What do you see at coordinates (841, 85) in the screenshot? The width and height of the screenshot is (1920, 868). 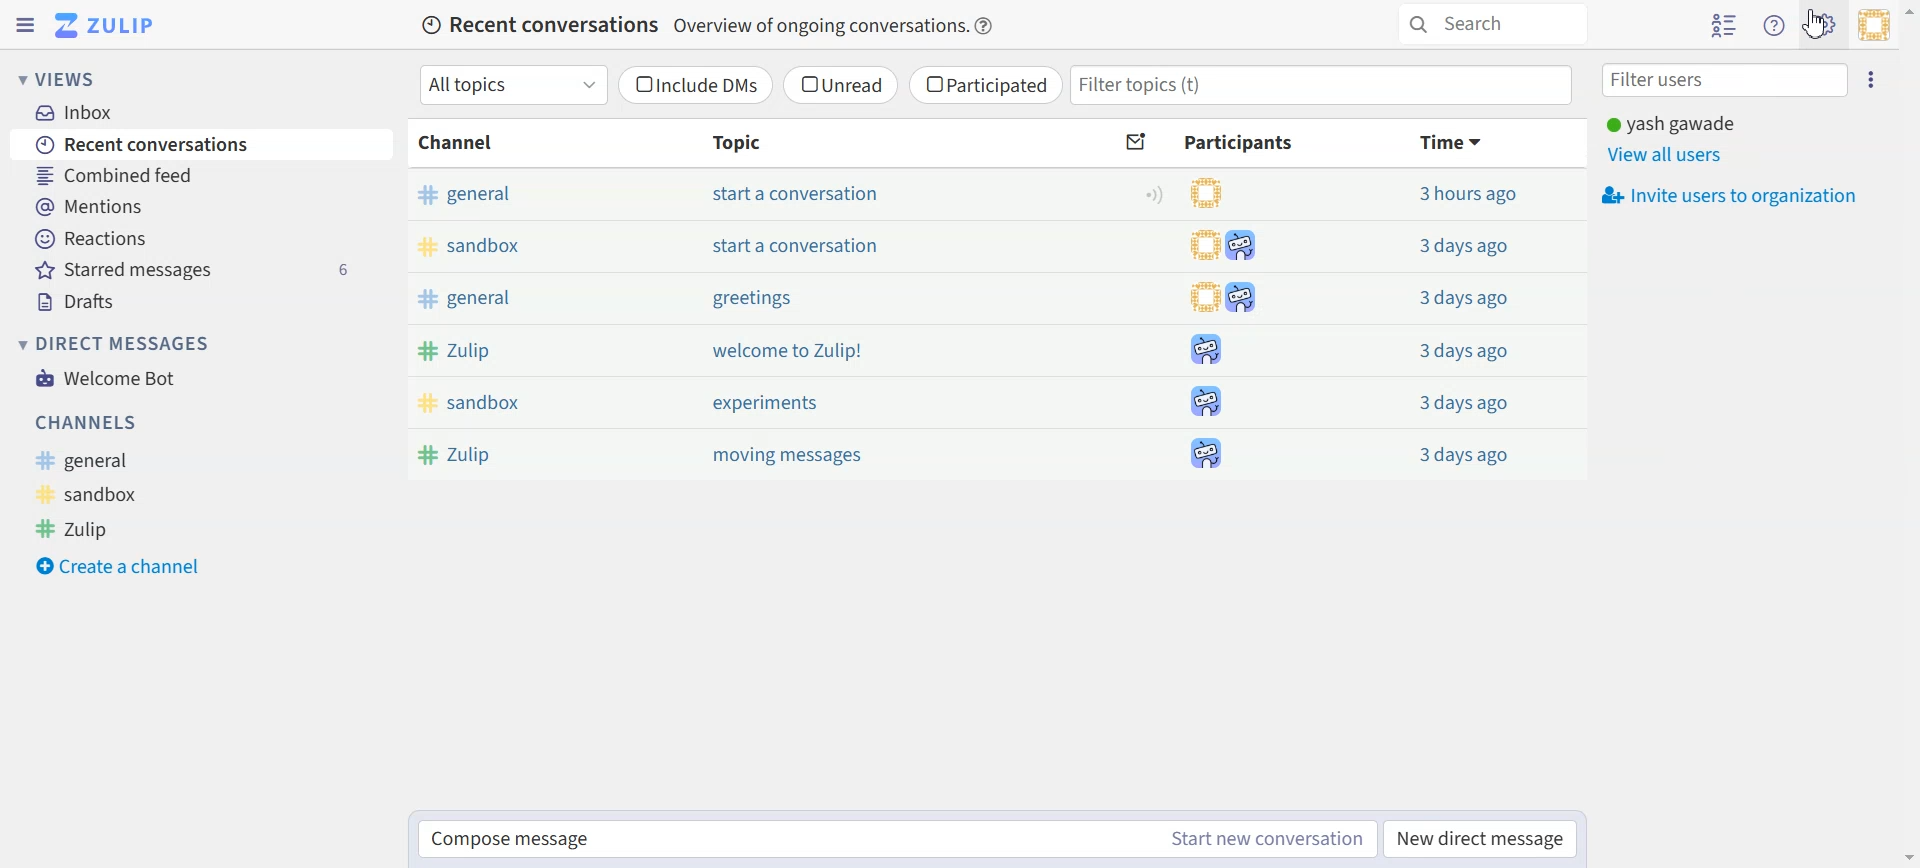 I see `Unread` at bounding box center [841, 85].